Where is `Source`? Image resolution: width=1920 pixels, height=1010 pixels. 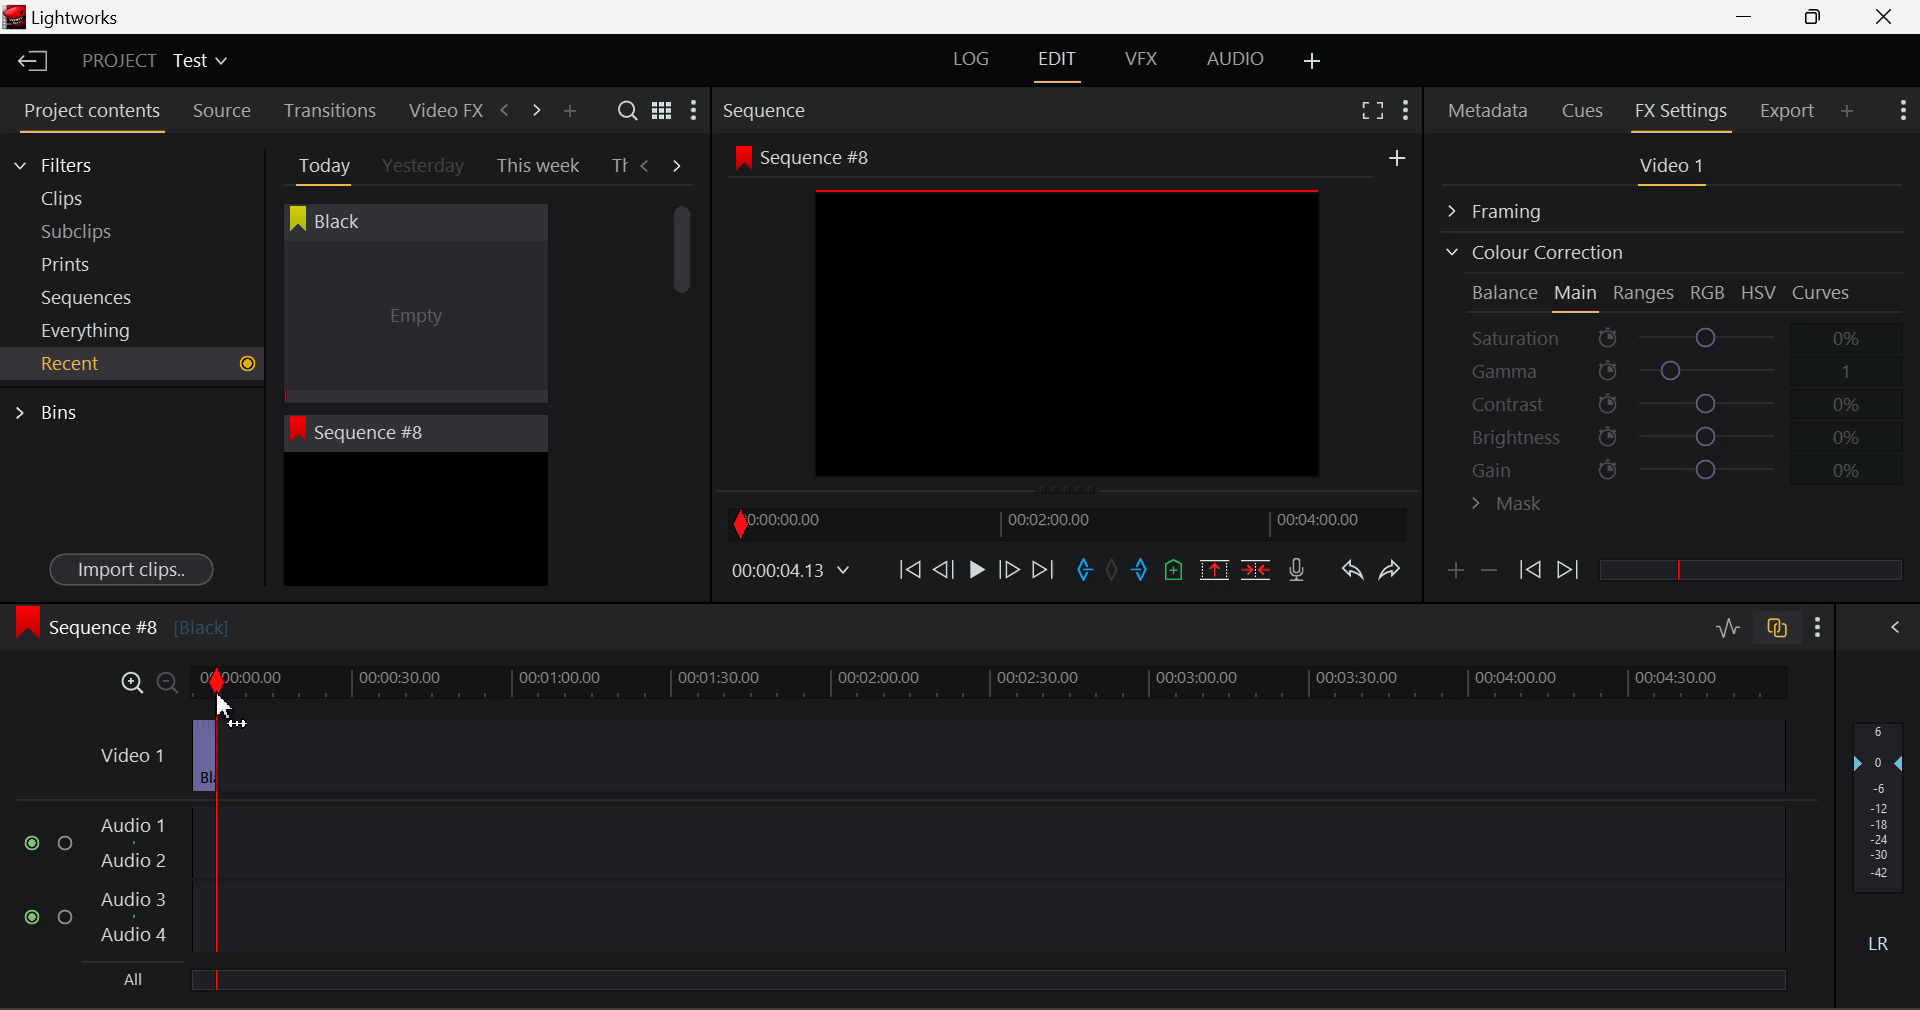 Source is located at coordinates (222, 111).